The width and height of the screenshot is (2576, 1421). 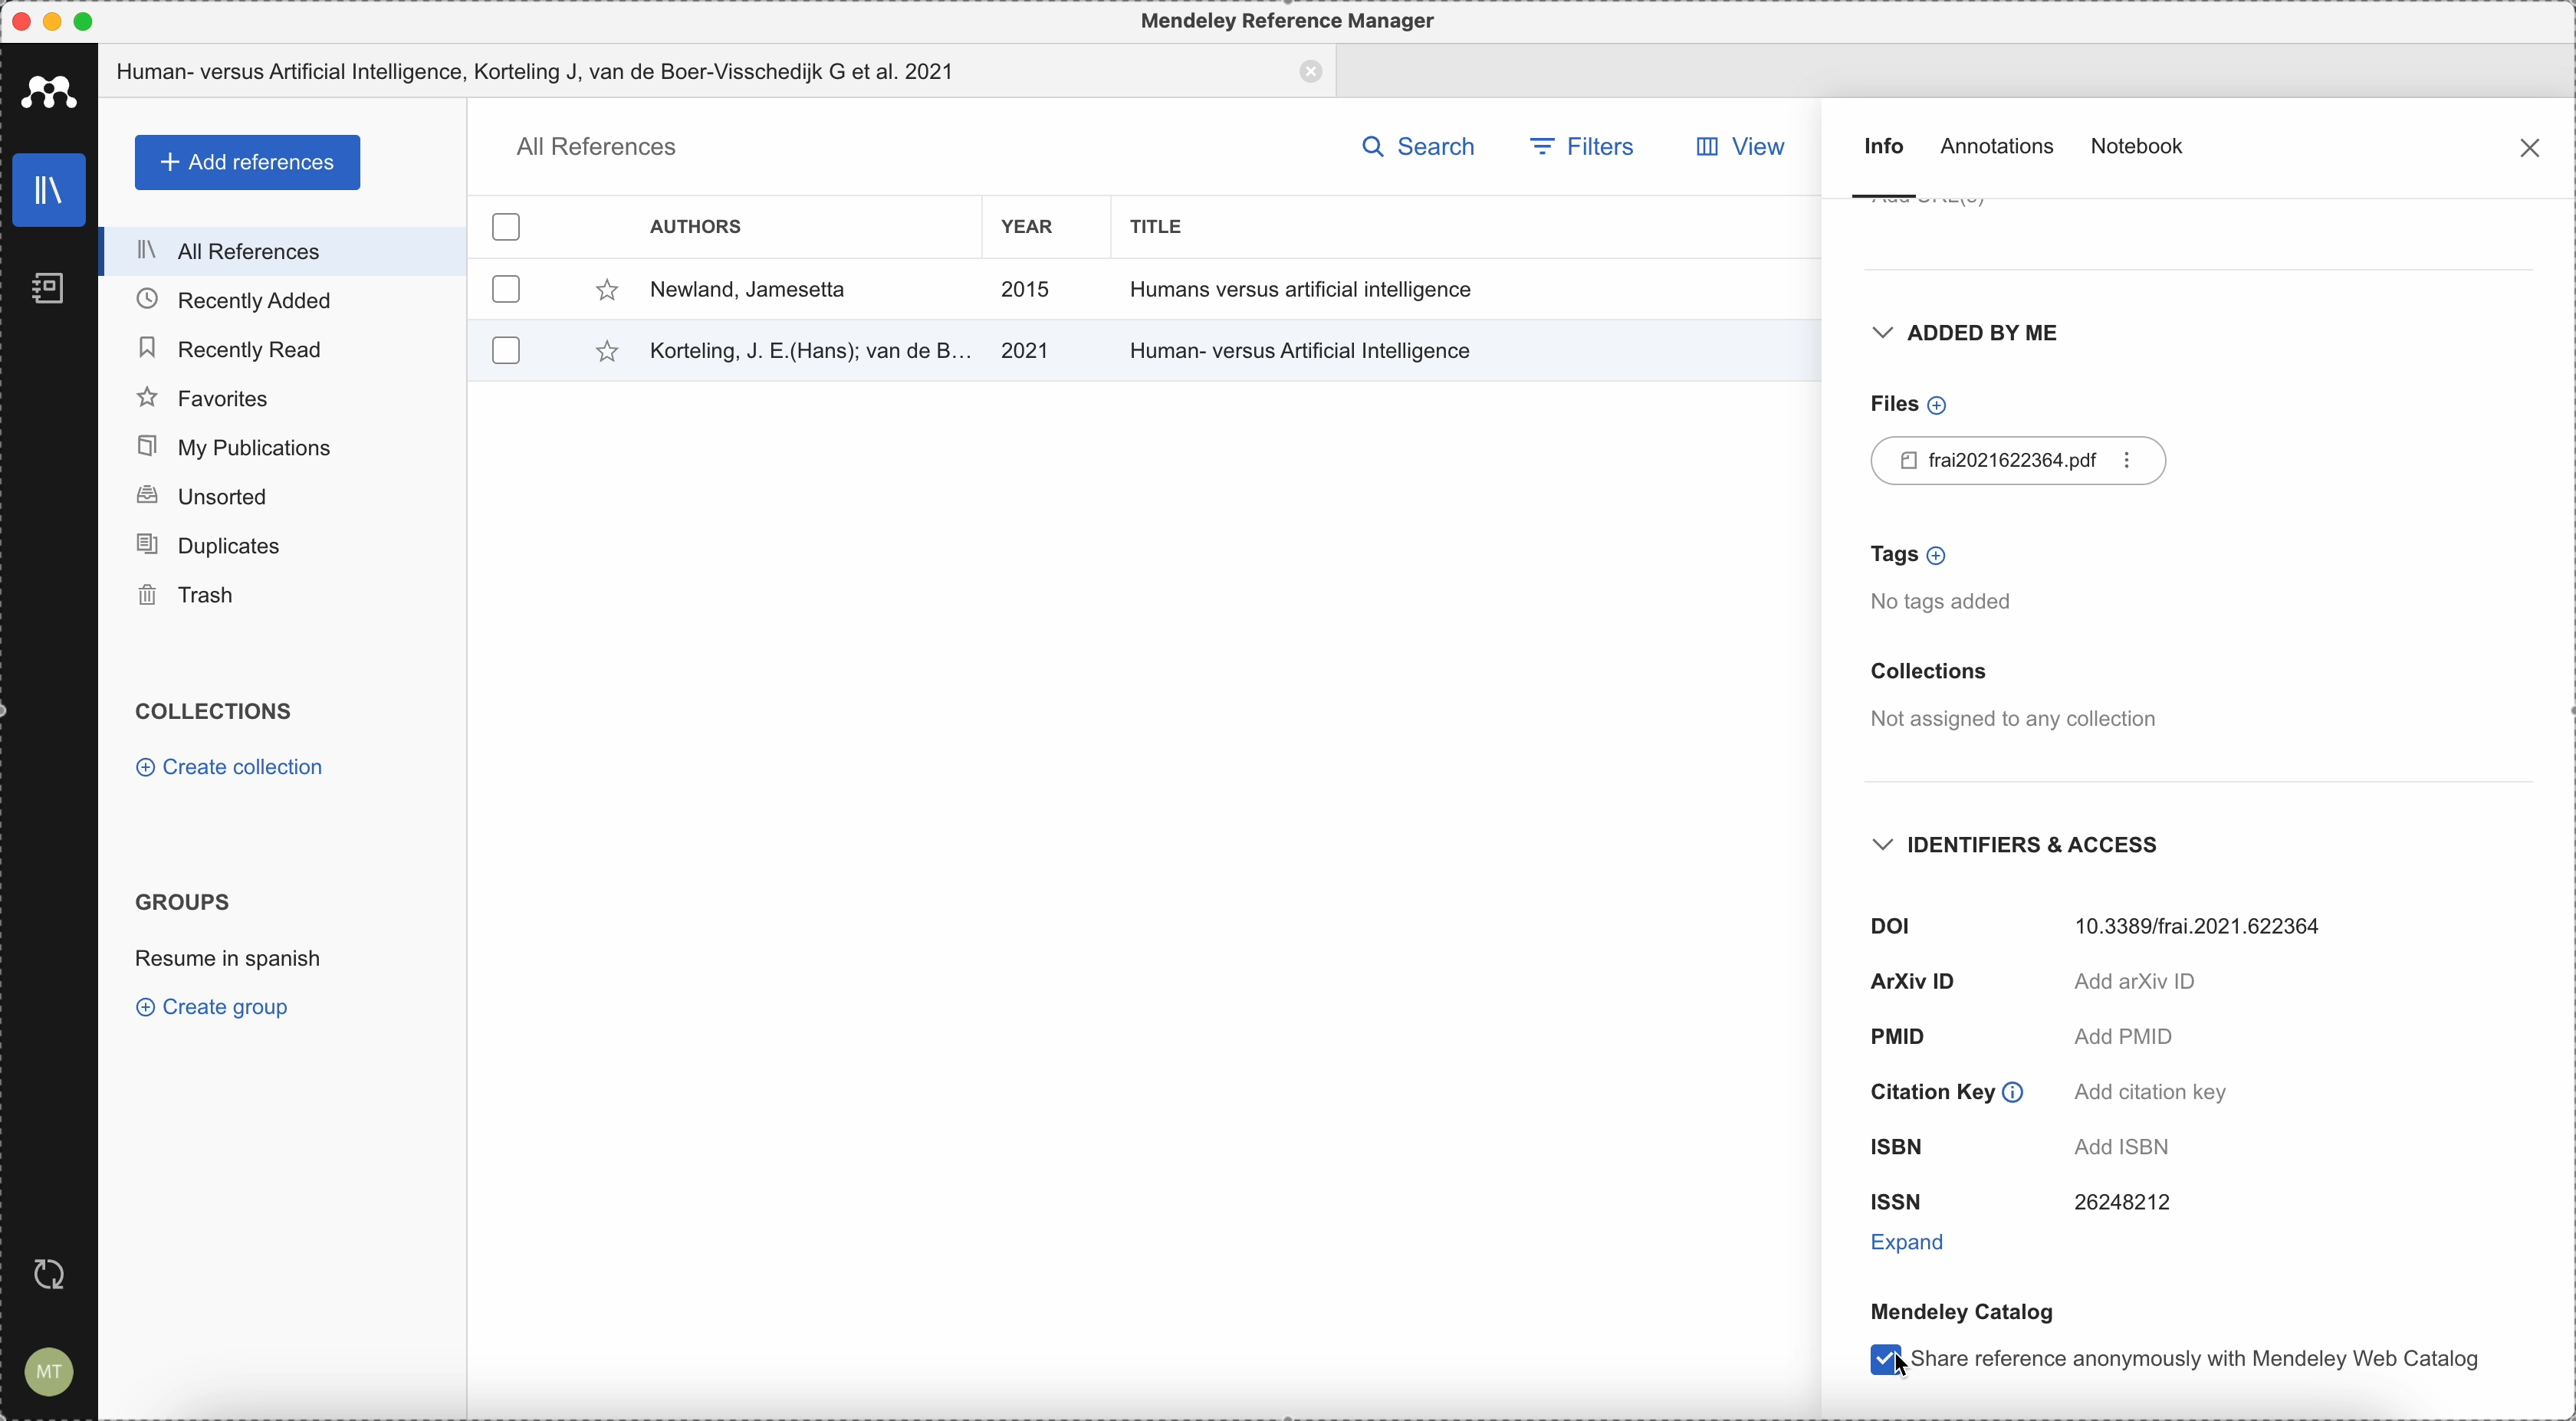 I want to click on Mendeley icon, so click(x=48, y=91).